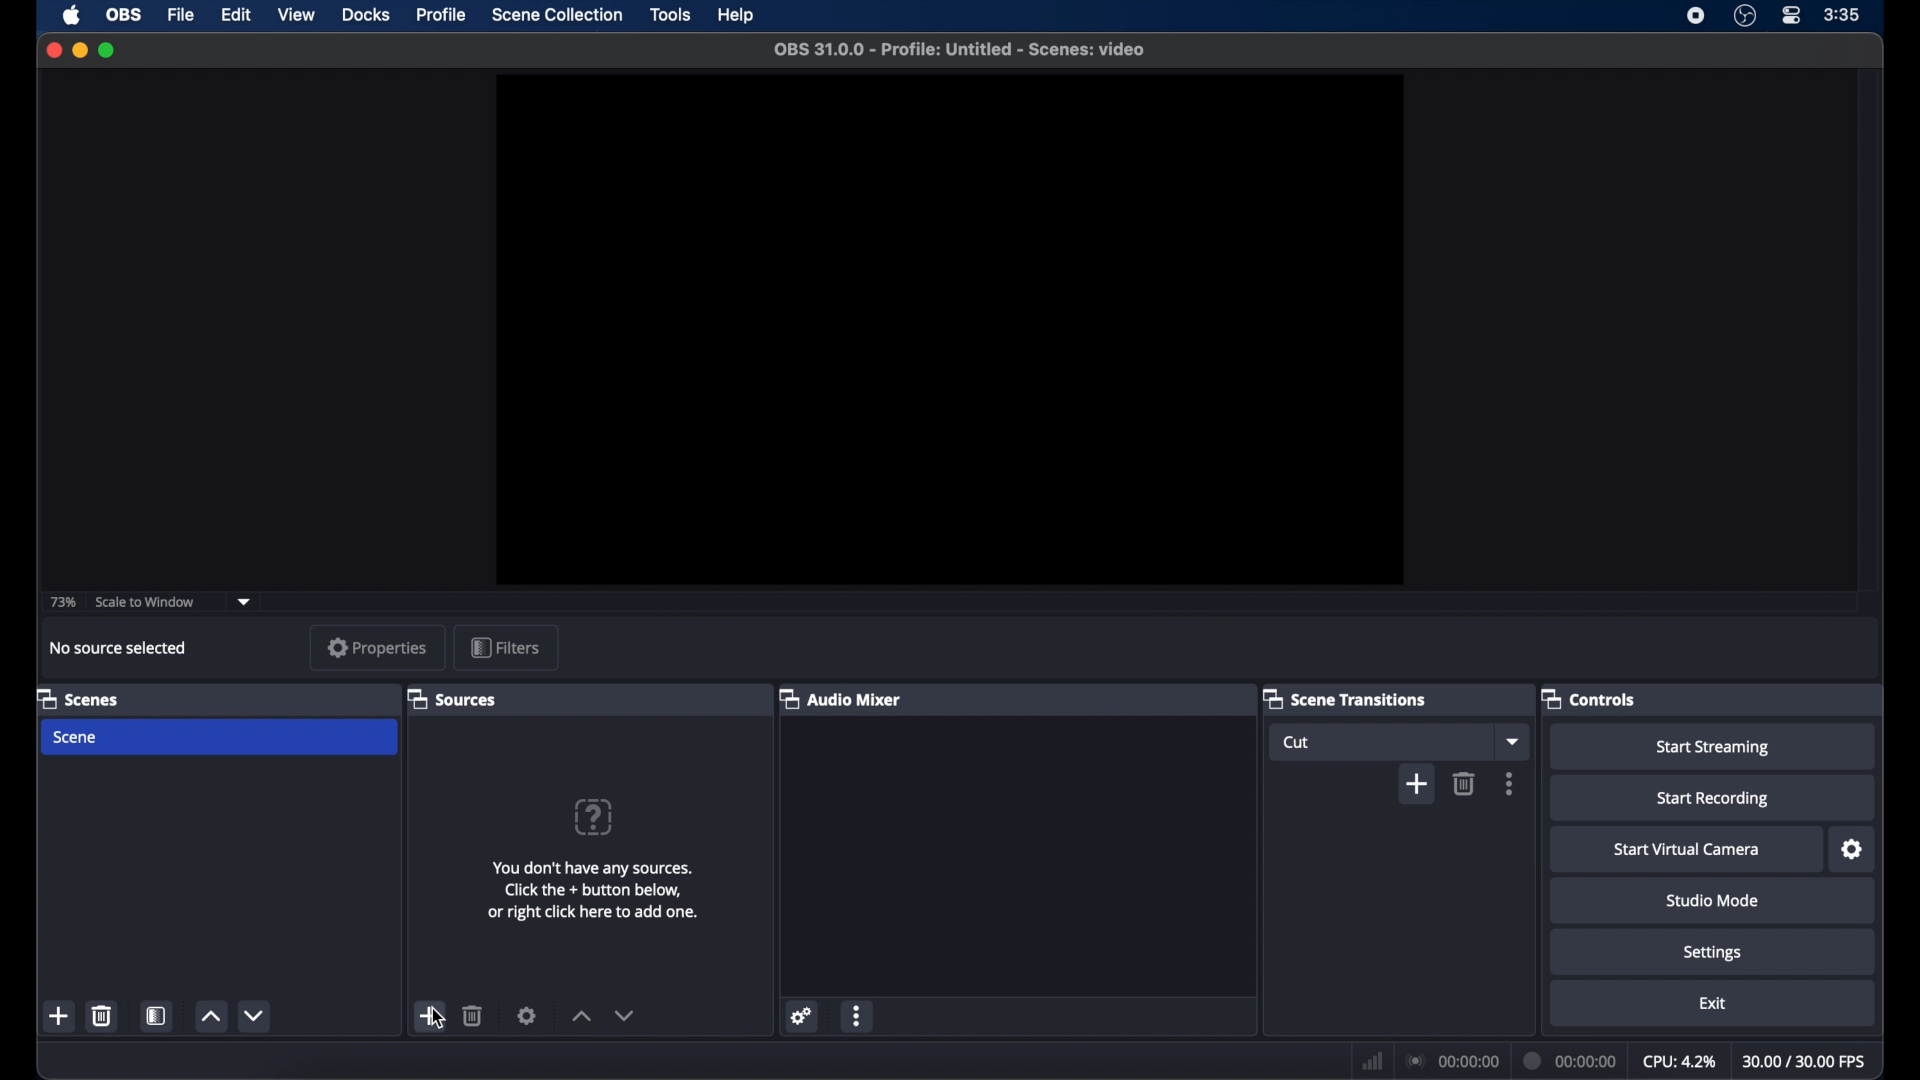 The image size is (1920, 1080). What do you see at coordinates (210, 1015) in the screenshot?
I see `increment` at bounding box center [210, 1015].